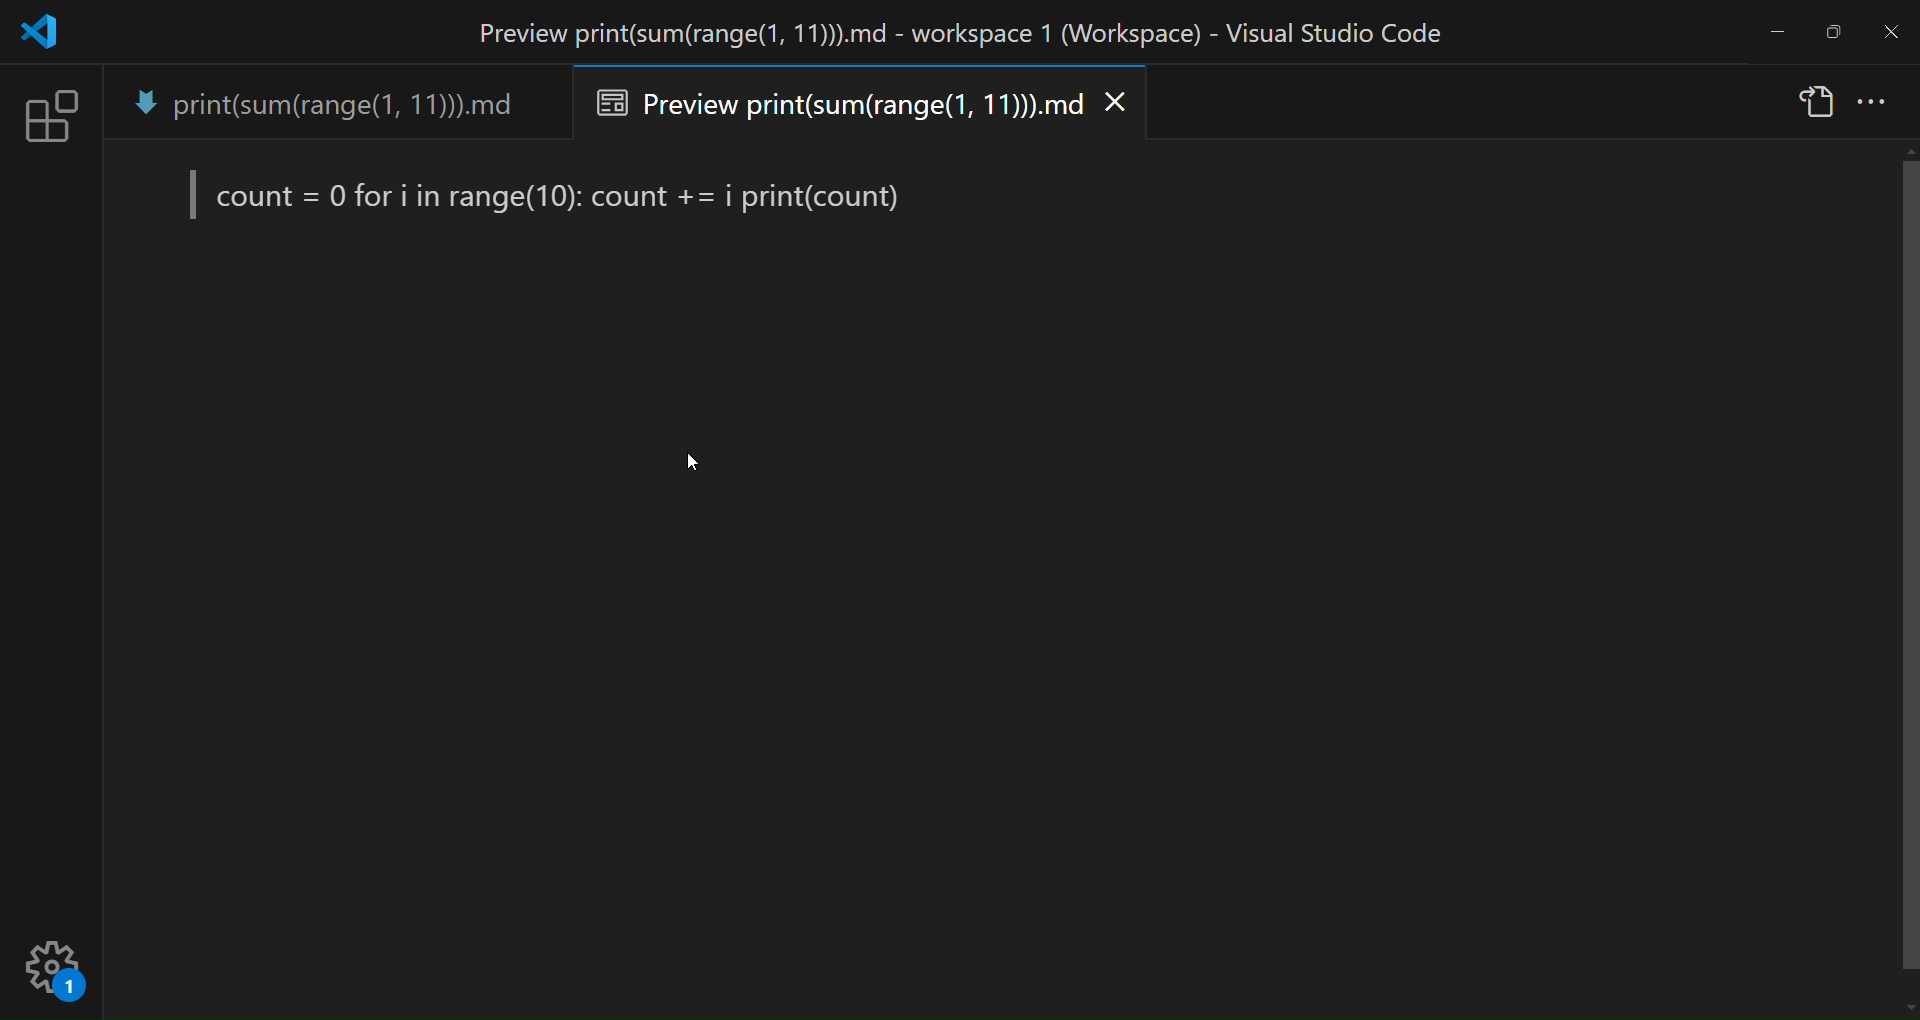  Describe the element at coordinates (965, 34) in the screenshot. I see `title` at that location.